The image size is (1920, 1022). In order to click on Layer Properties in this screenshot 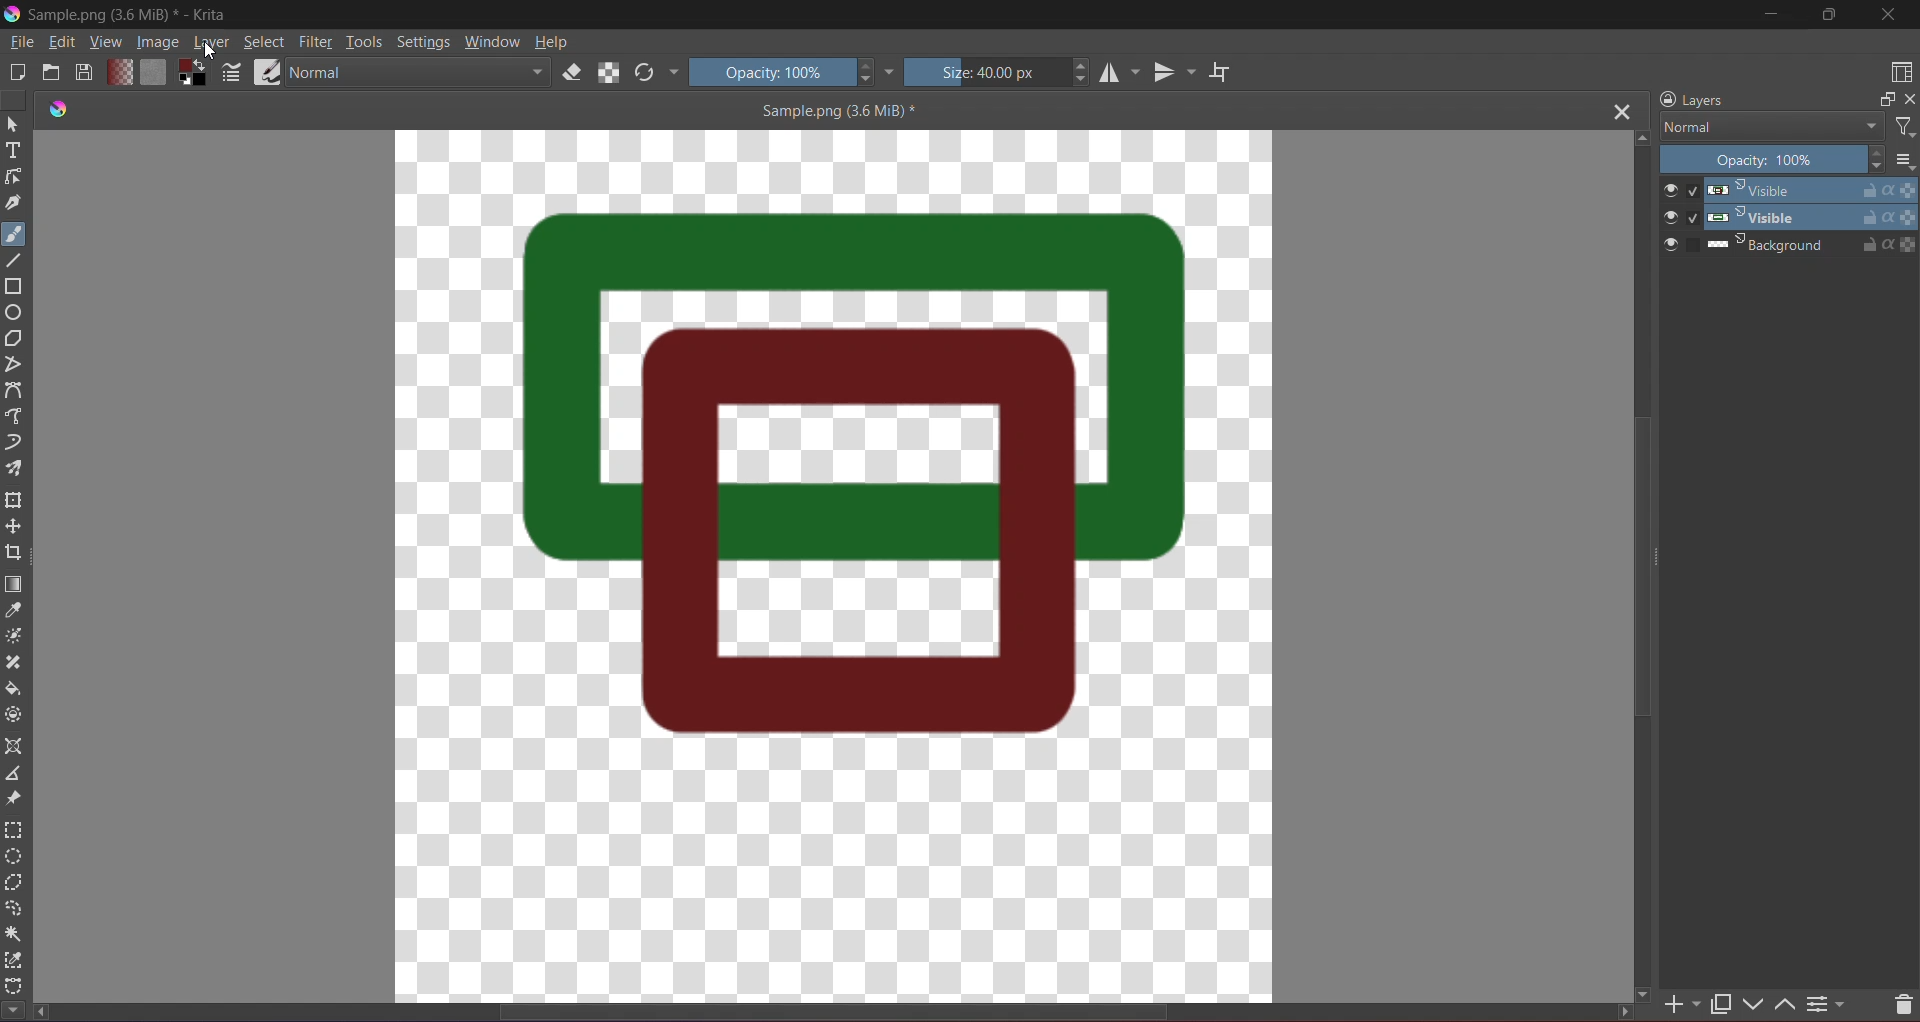, I will do `click(1828, 1001)`.